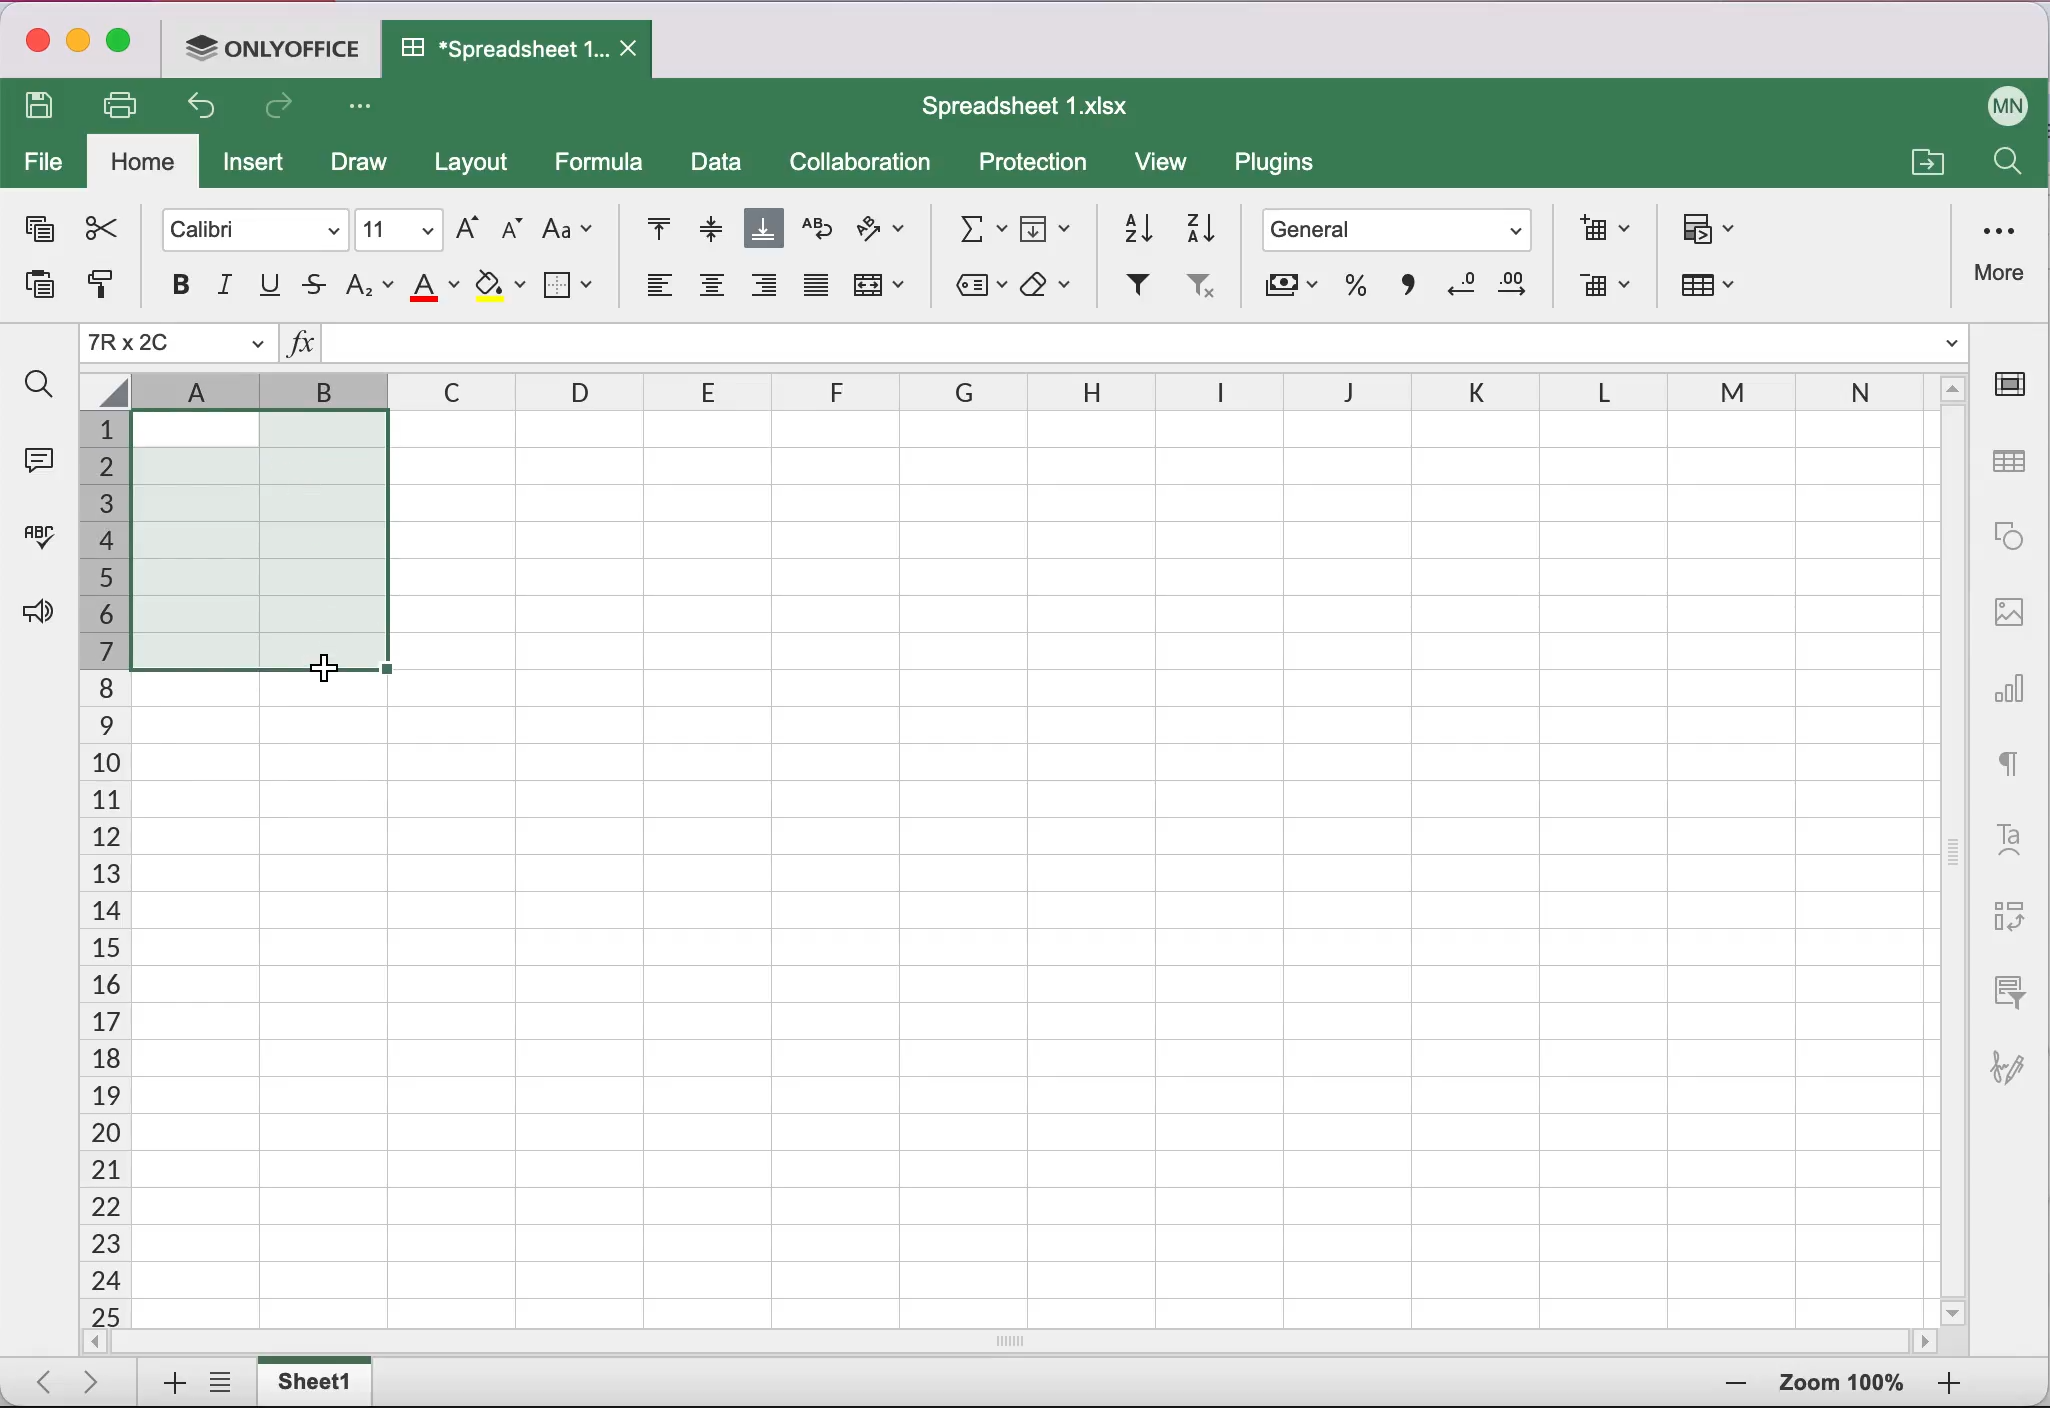  What do you see at coordinates (500, 287) in the screenshot?
I see `fill color` at bounding box center [500, 287].